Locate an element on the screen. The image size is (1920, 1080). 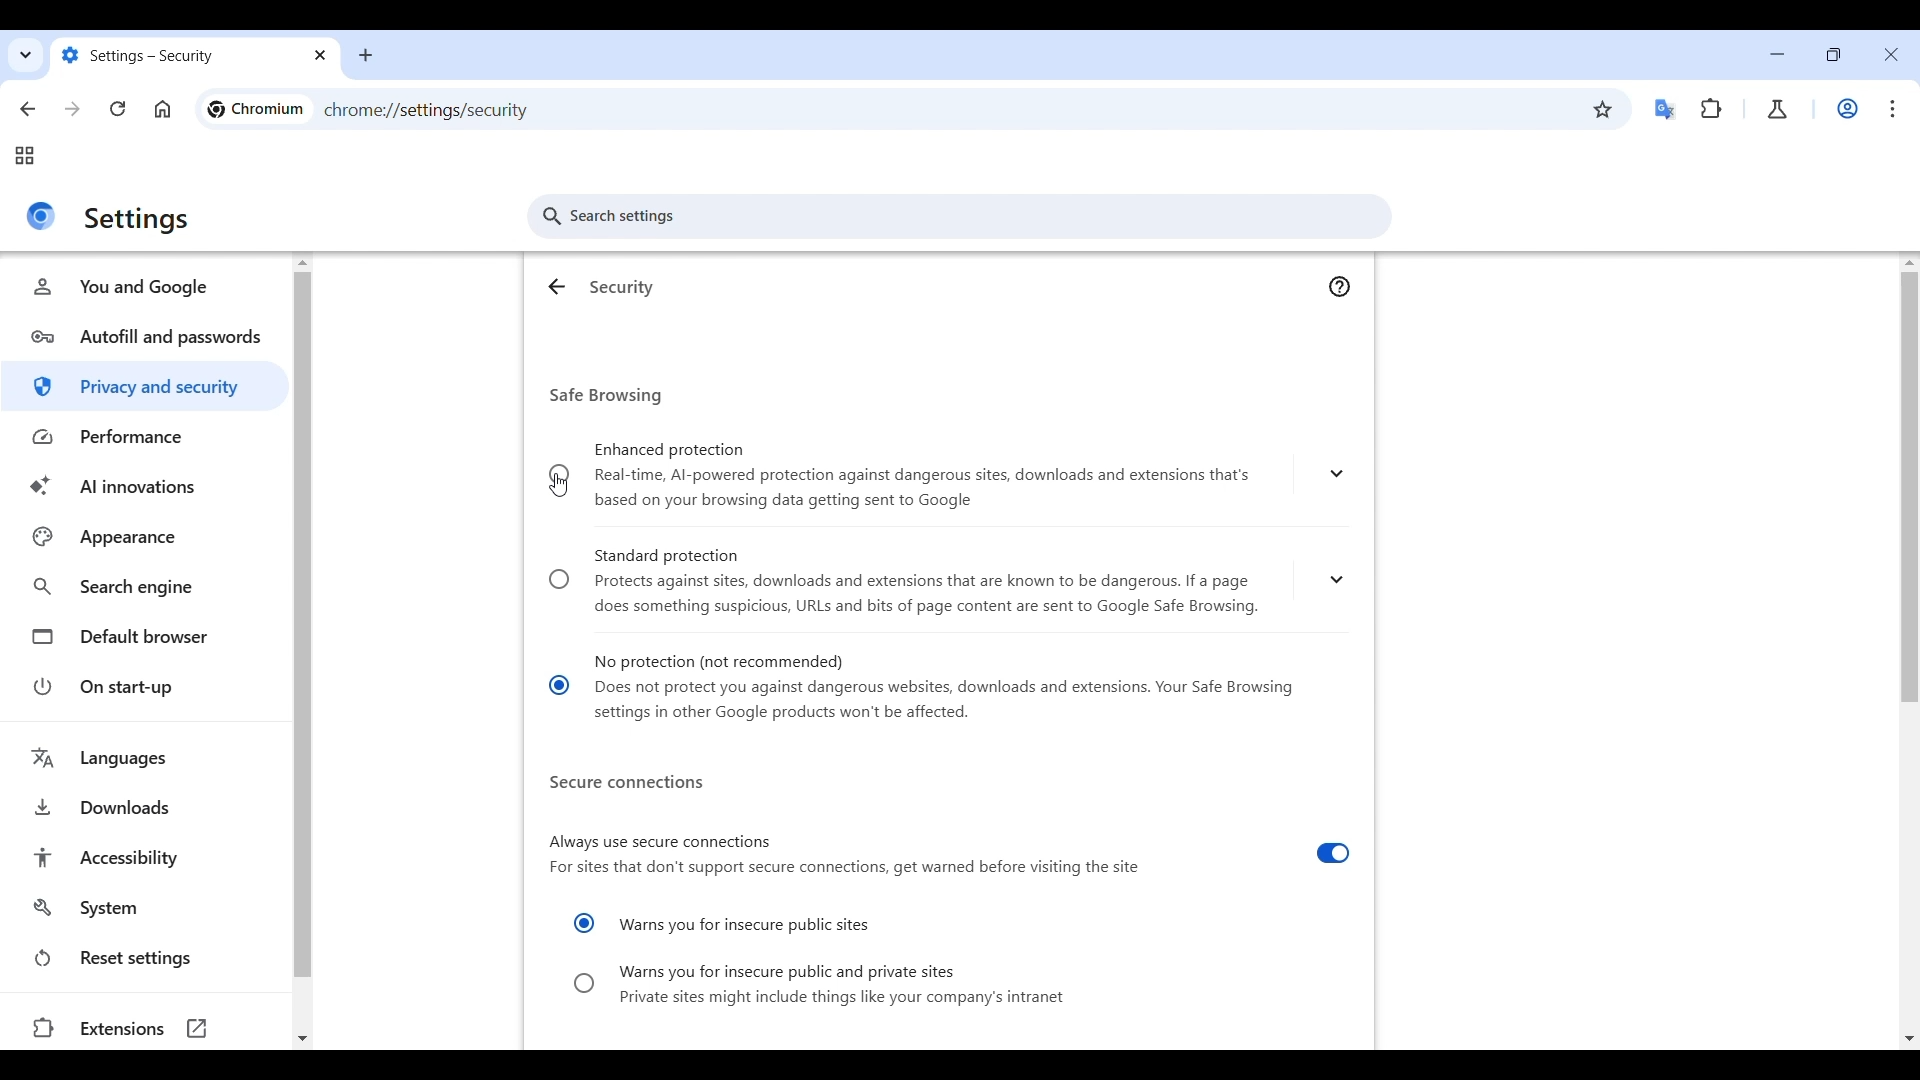
Always use secure connections For sites that don't support secure connections, get warned before visiting the site is located at coordinates (961, 855).